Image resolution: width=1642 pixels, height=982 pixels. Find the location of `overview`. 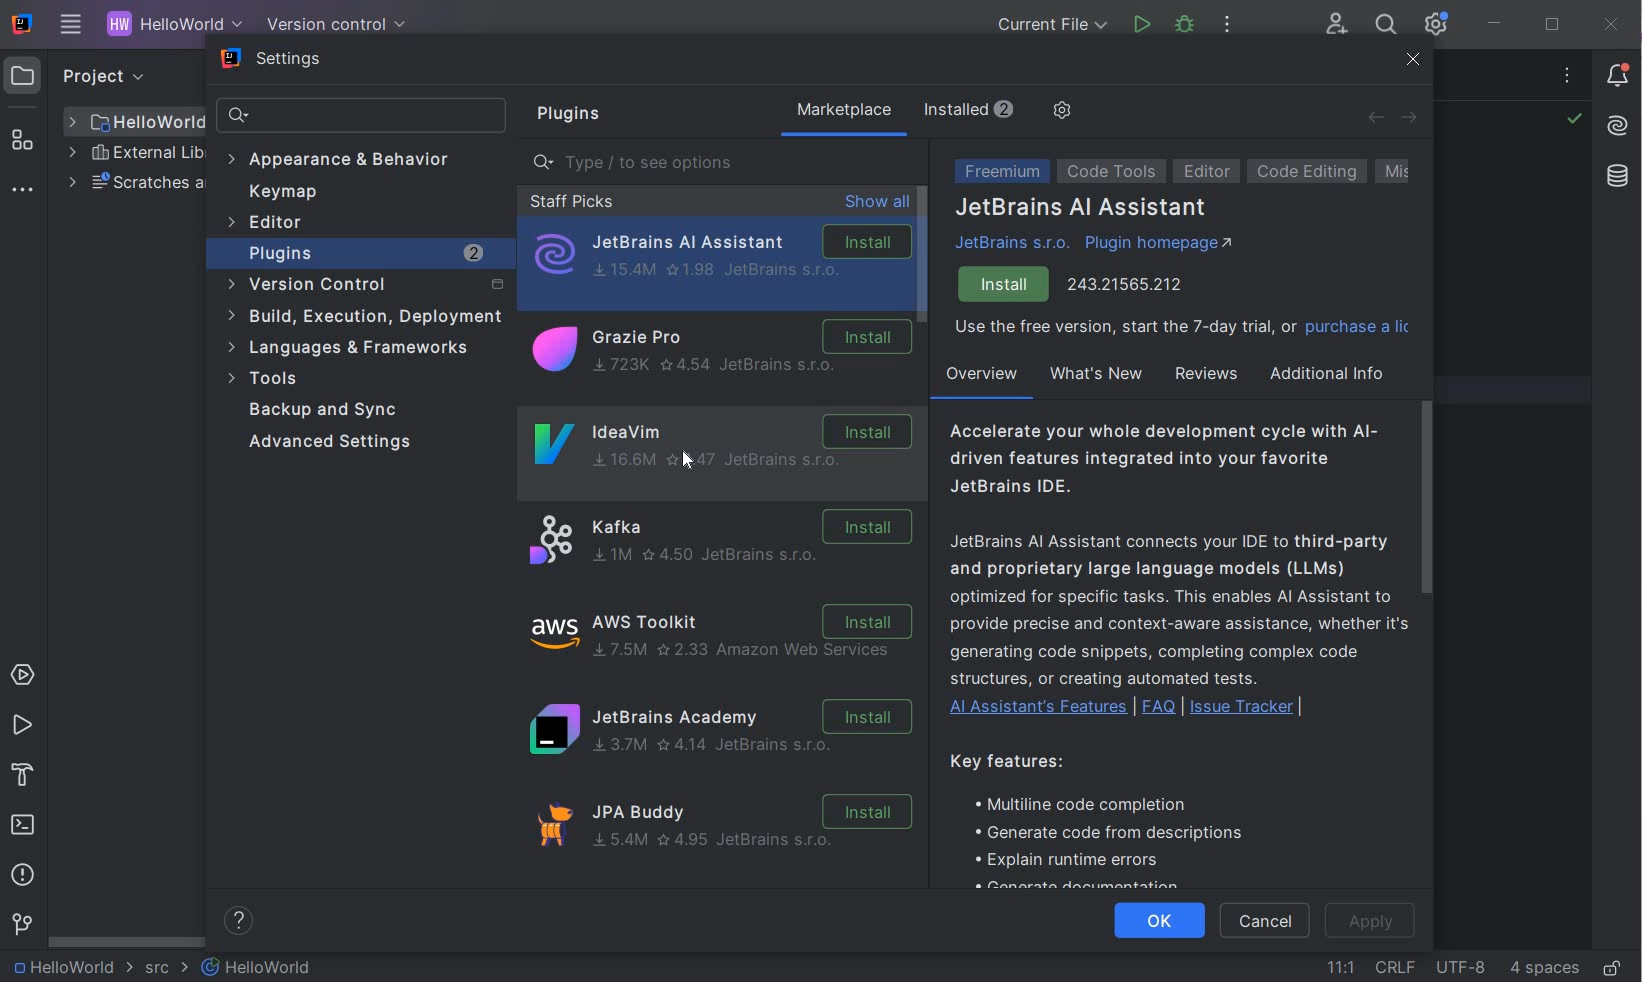

overview is located at coordinates (980, 378).